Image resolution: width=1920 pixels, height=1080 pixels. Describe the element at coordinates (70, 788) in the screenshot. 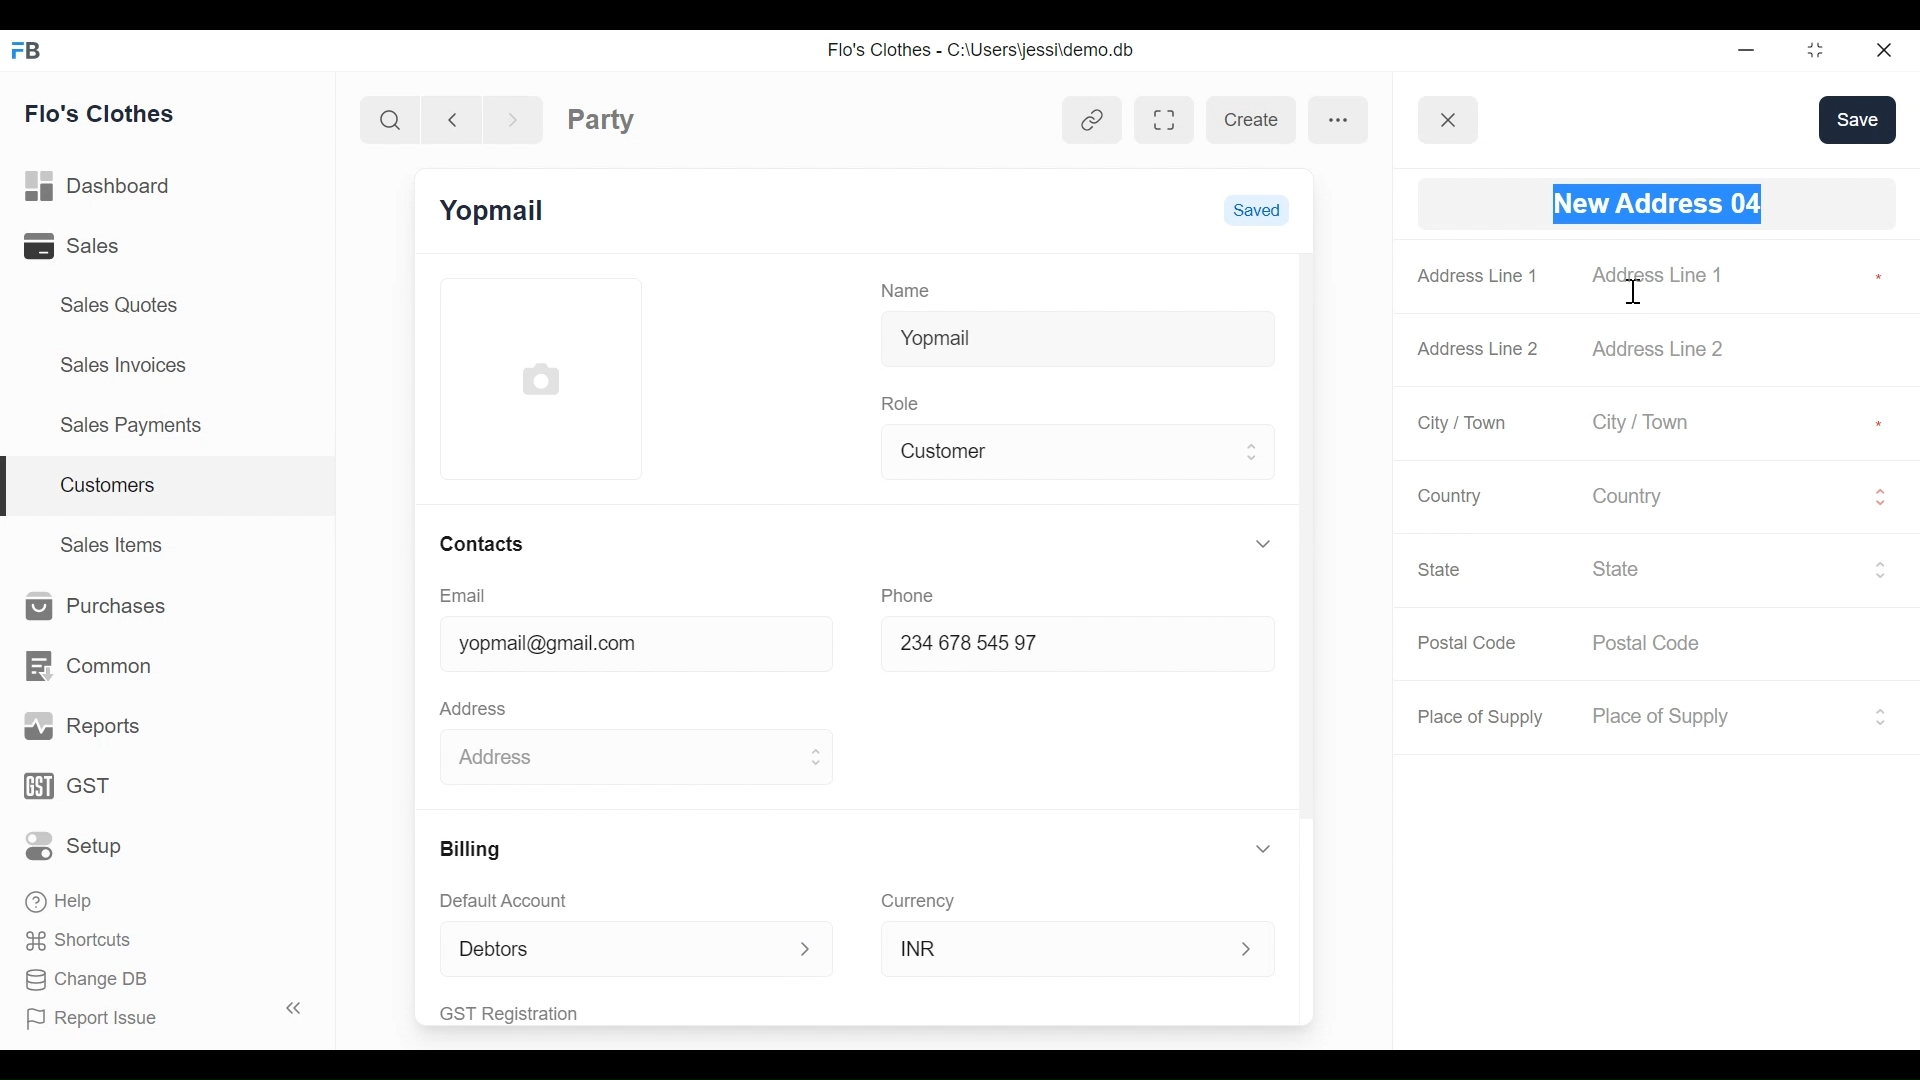

I see `GST` at that location.